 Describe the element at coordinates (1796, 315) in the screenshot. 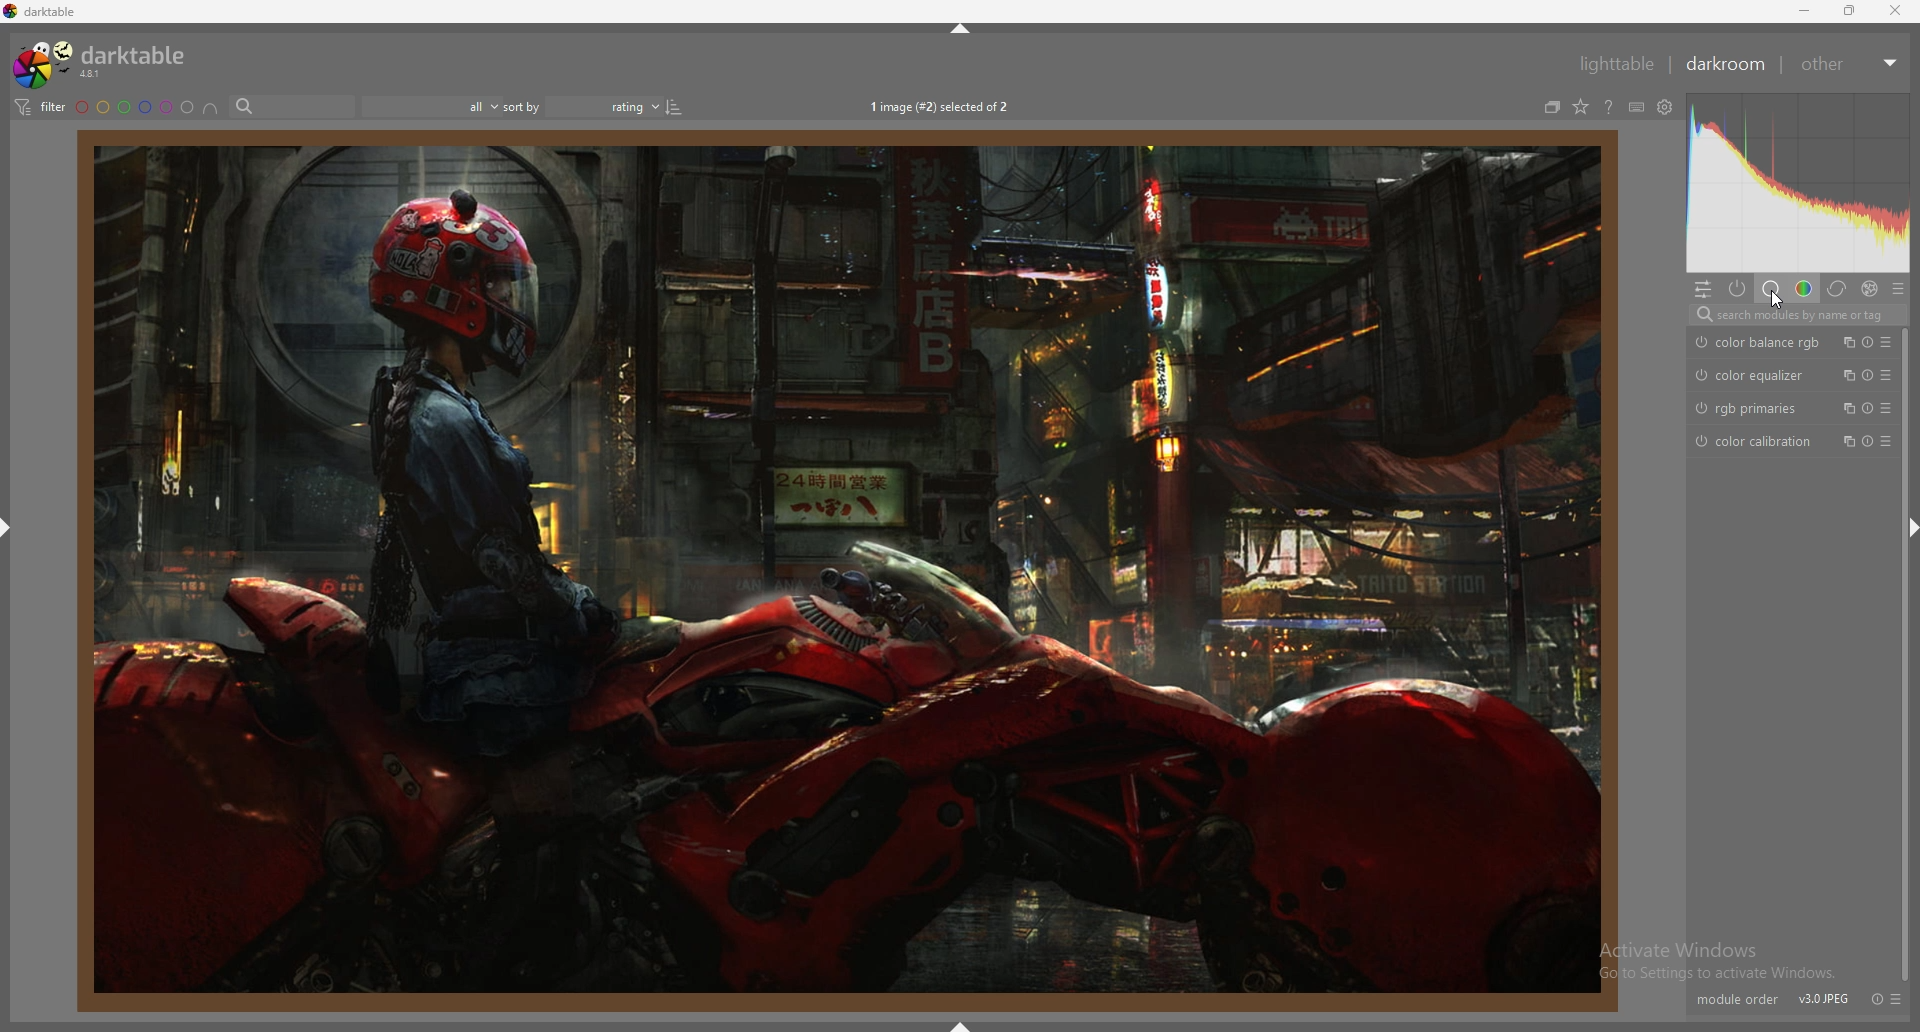

I see `search modules` at that location.